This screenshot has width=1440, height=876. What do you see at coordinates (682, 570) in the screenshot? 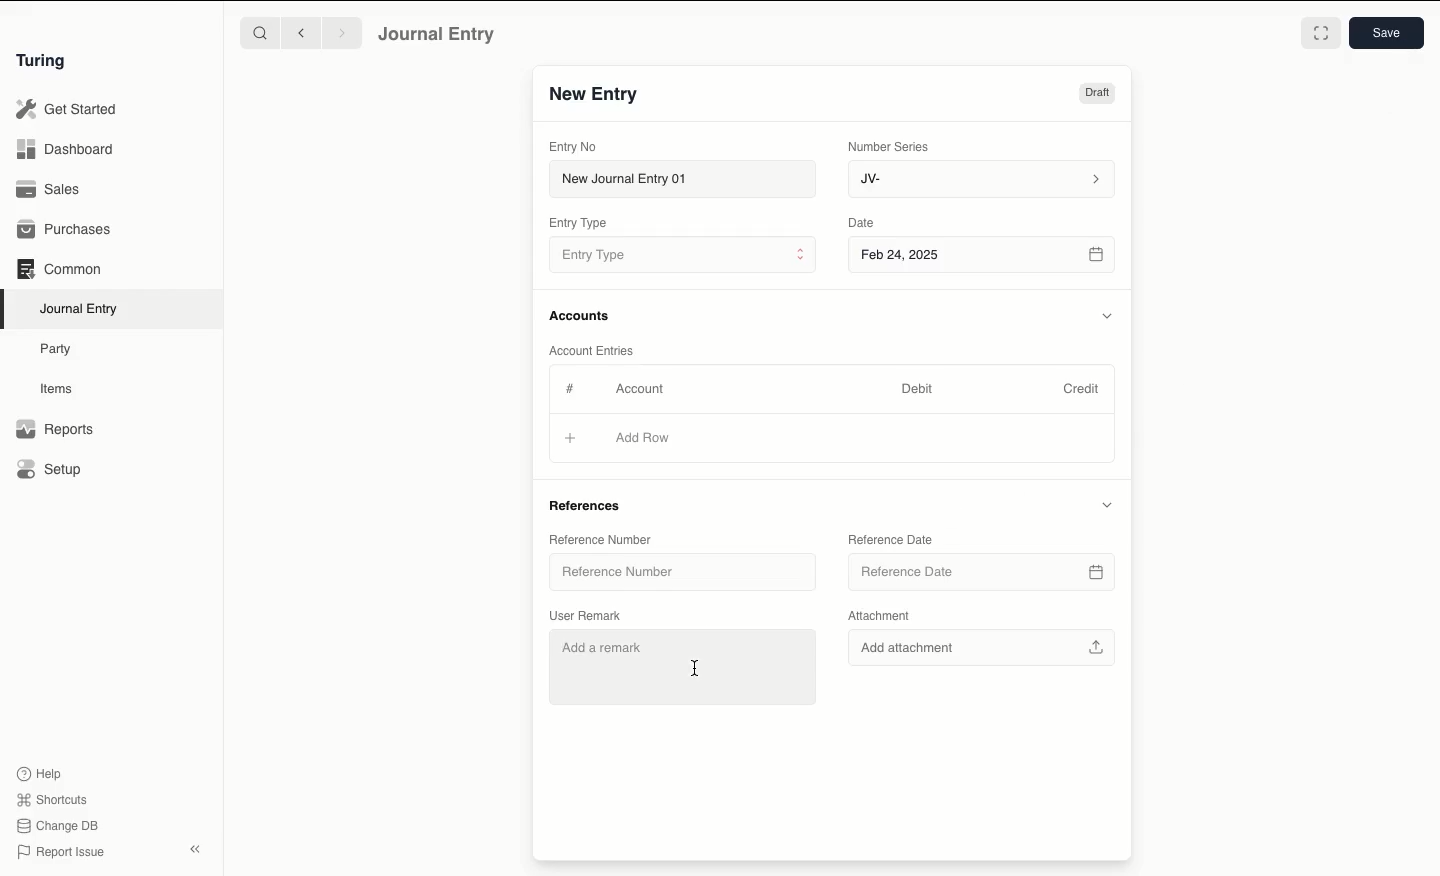
I see `Reference Number` at bounding box center [682, 570].